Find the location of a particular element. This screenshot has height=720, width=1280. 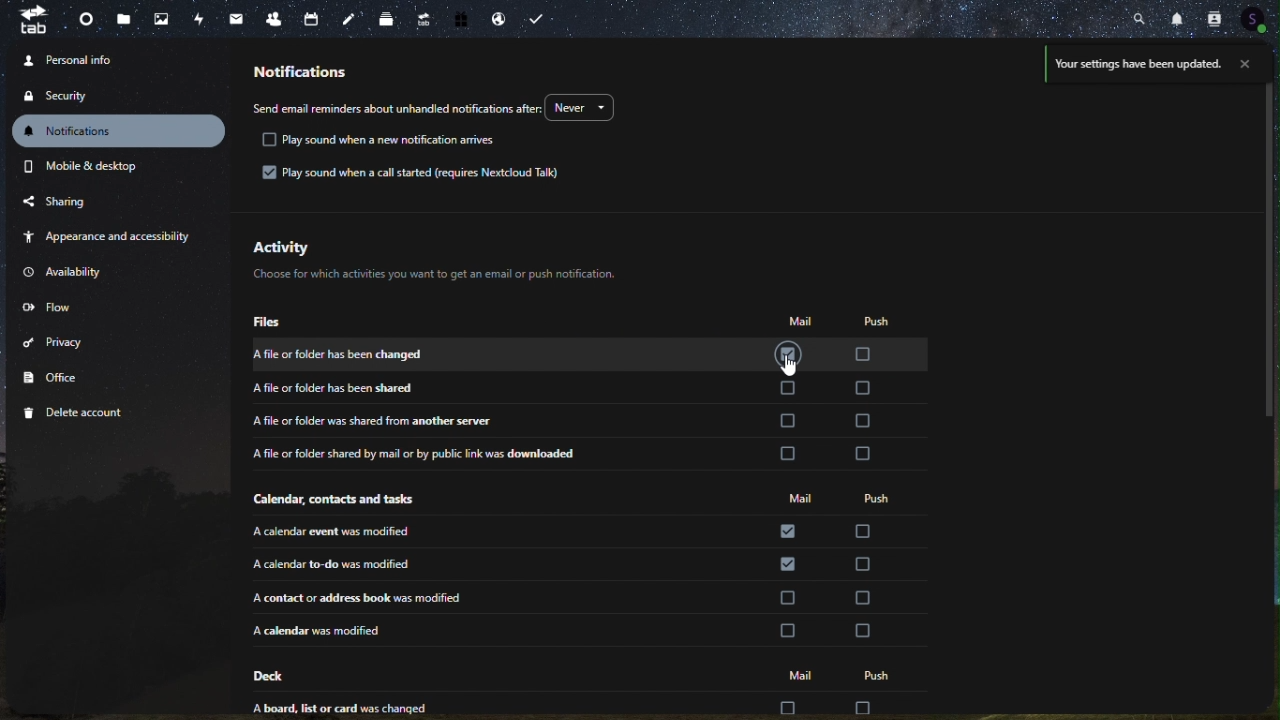

notification is located at coordinates (299, 72).